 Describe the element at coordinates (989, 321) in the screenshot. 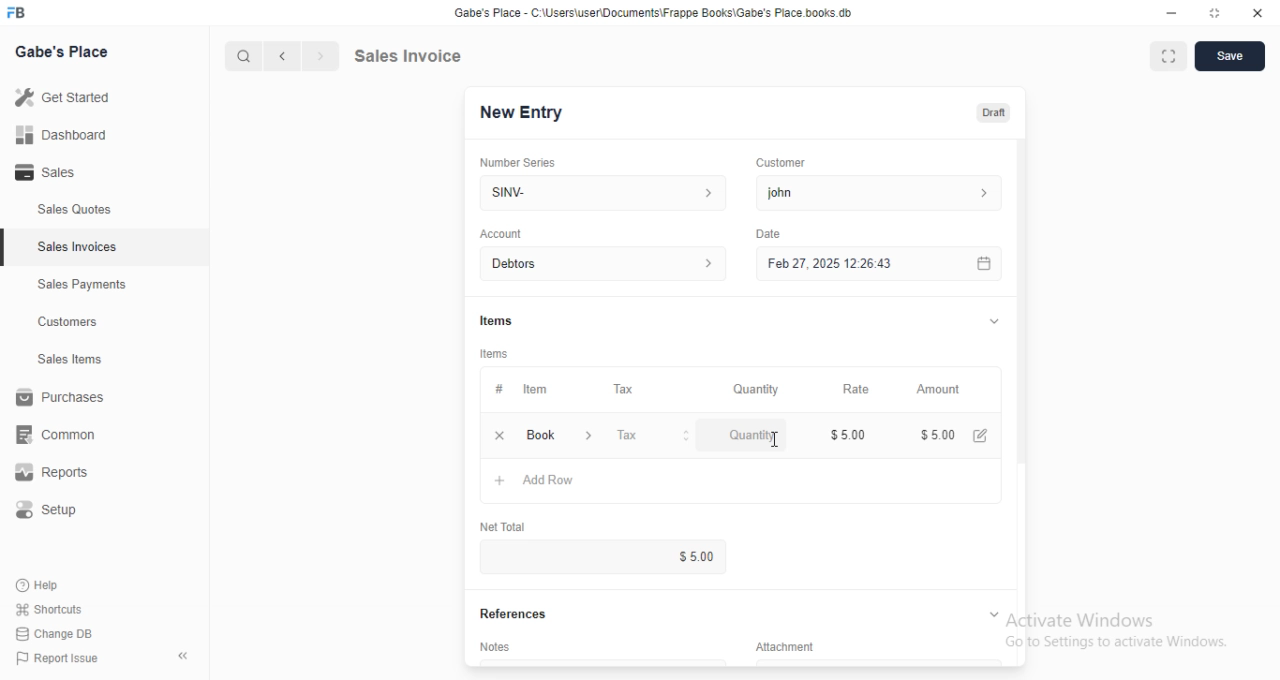

I see `Expand` at that location.